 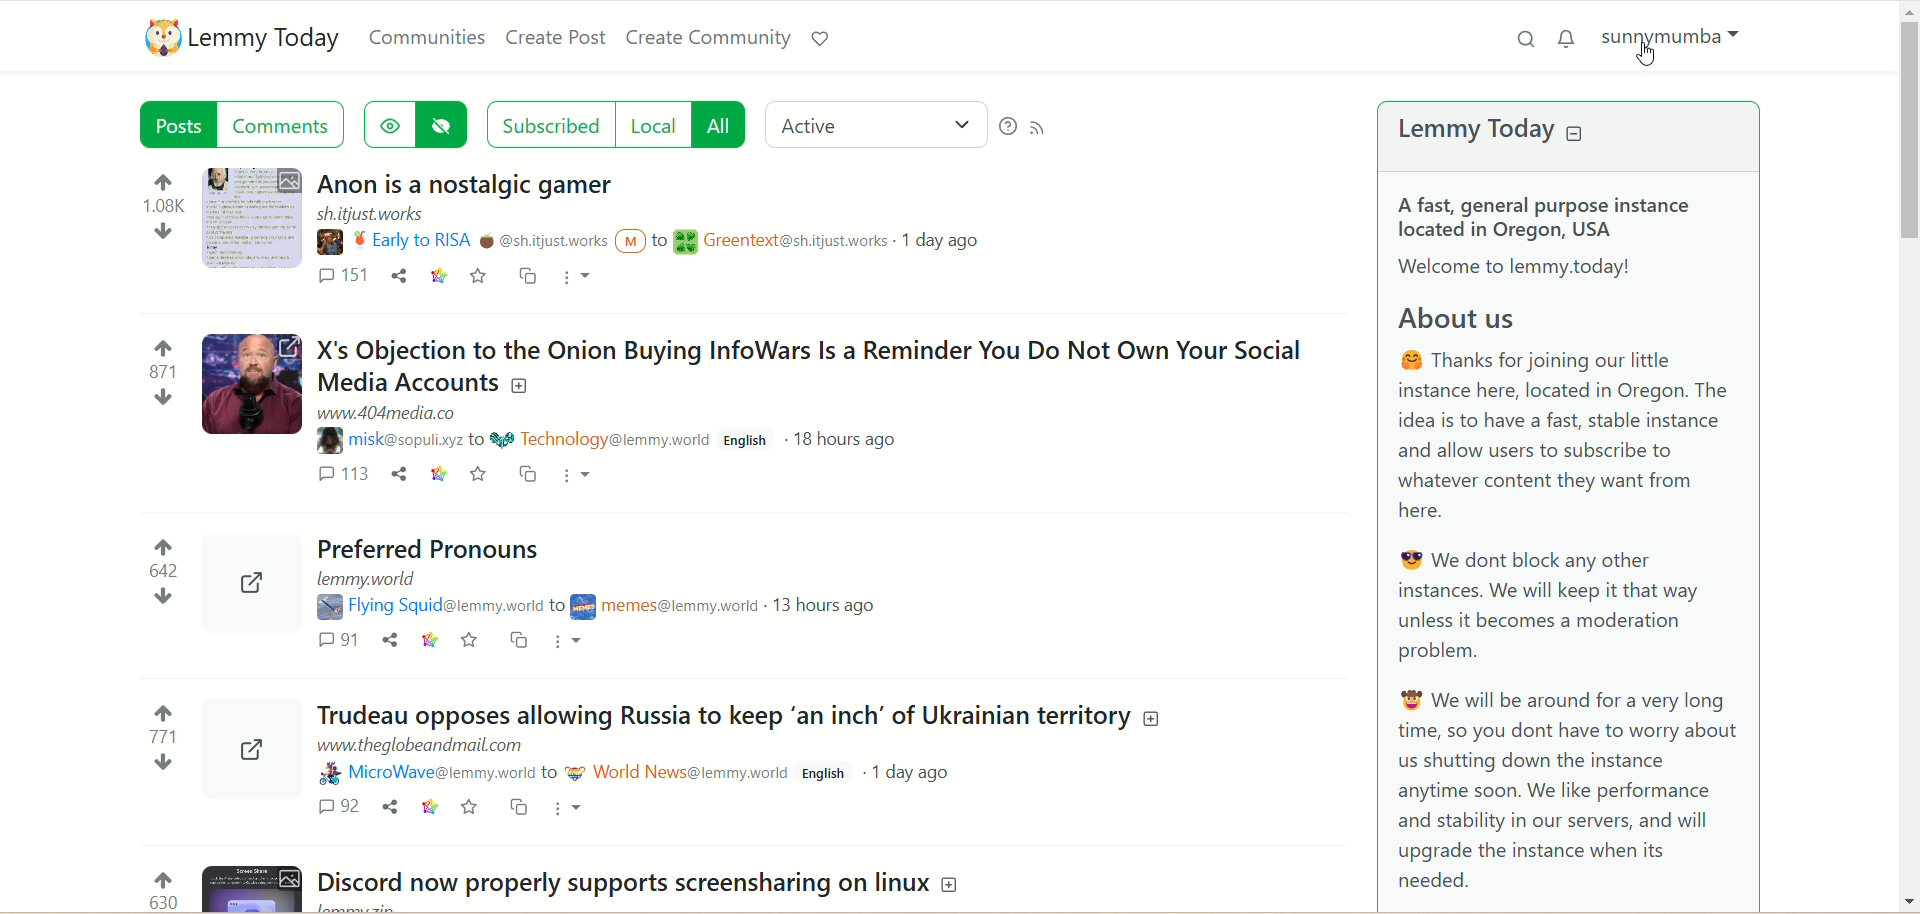 I want to click on URL, so click(x=384, y=411).